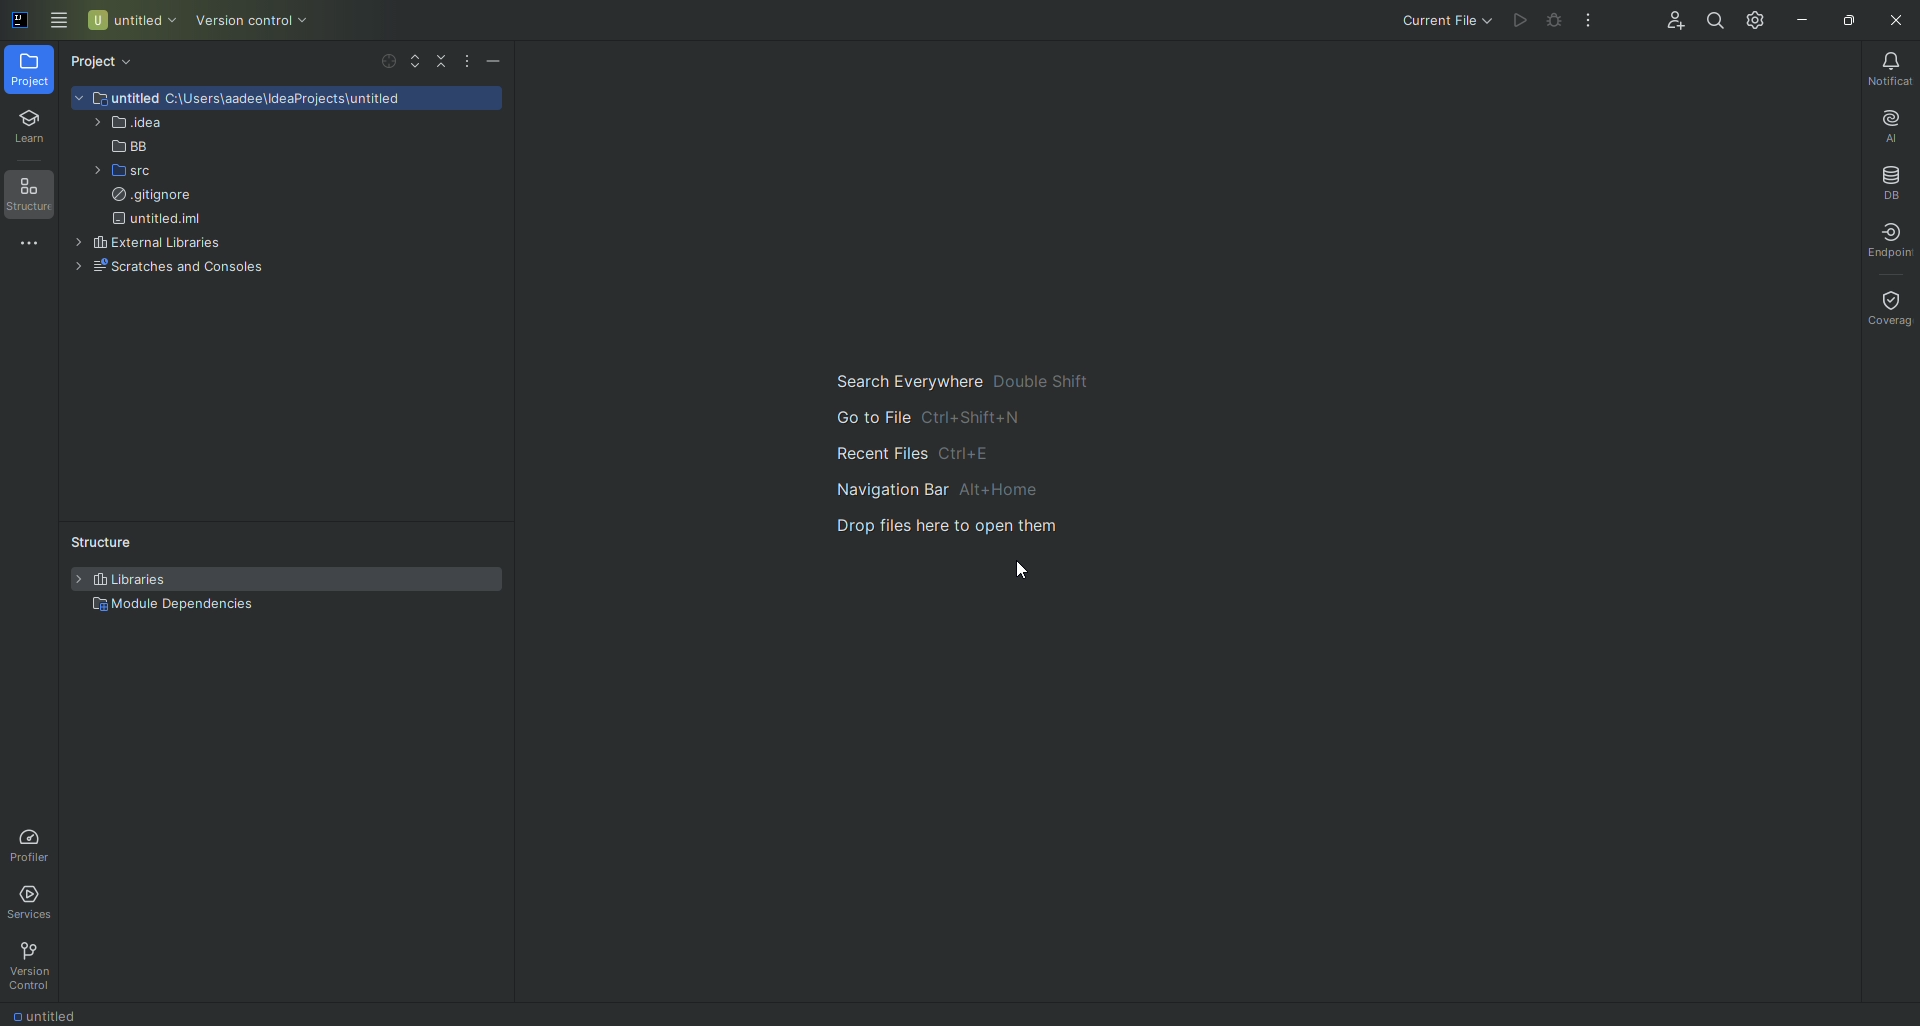  Describe the element at coordinates (32, 845) in the screenshot. I see `Profiler` at that location.